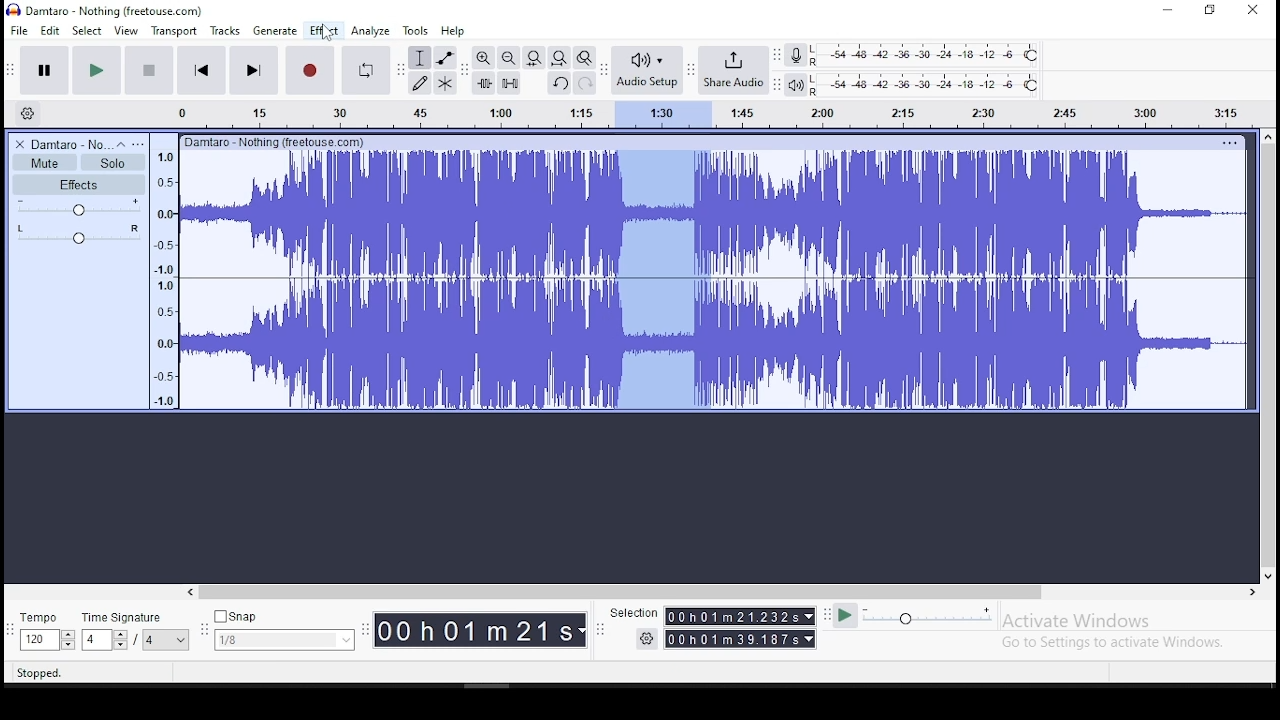 The width and height of the screenshot is (1280, 720). Describe the element at coordinates (475, 630) in the screenshot. I see `0O0hO01m21s` at that location.